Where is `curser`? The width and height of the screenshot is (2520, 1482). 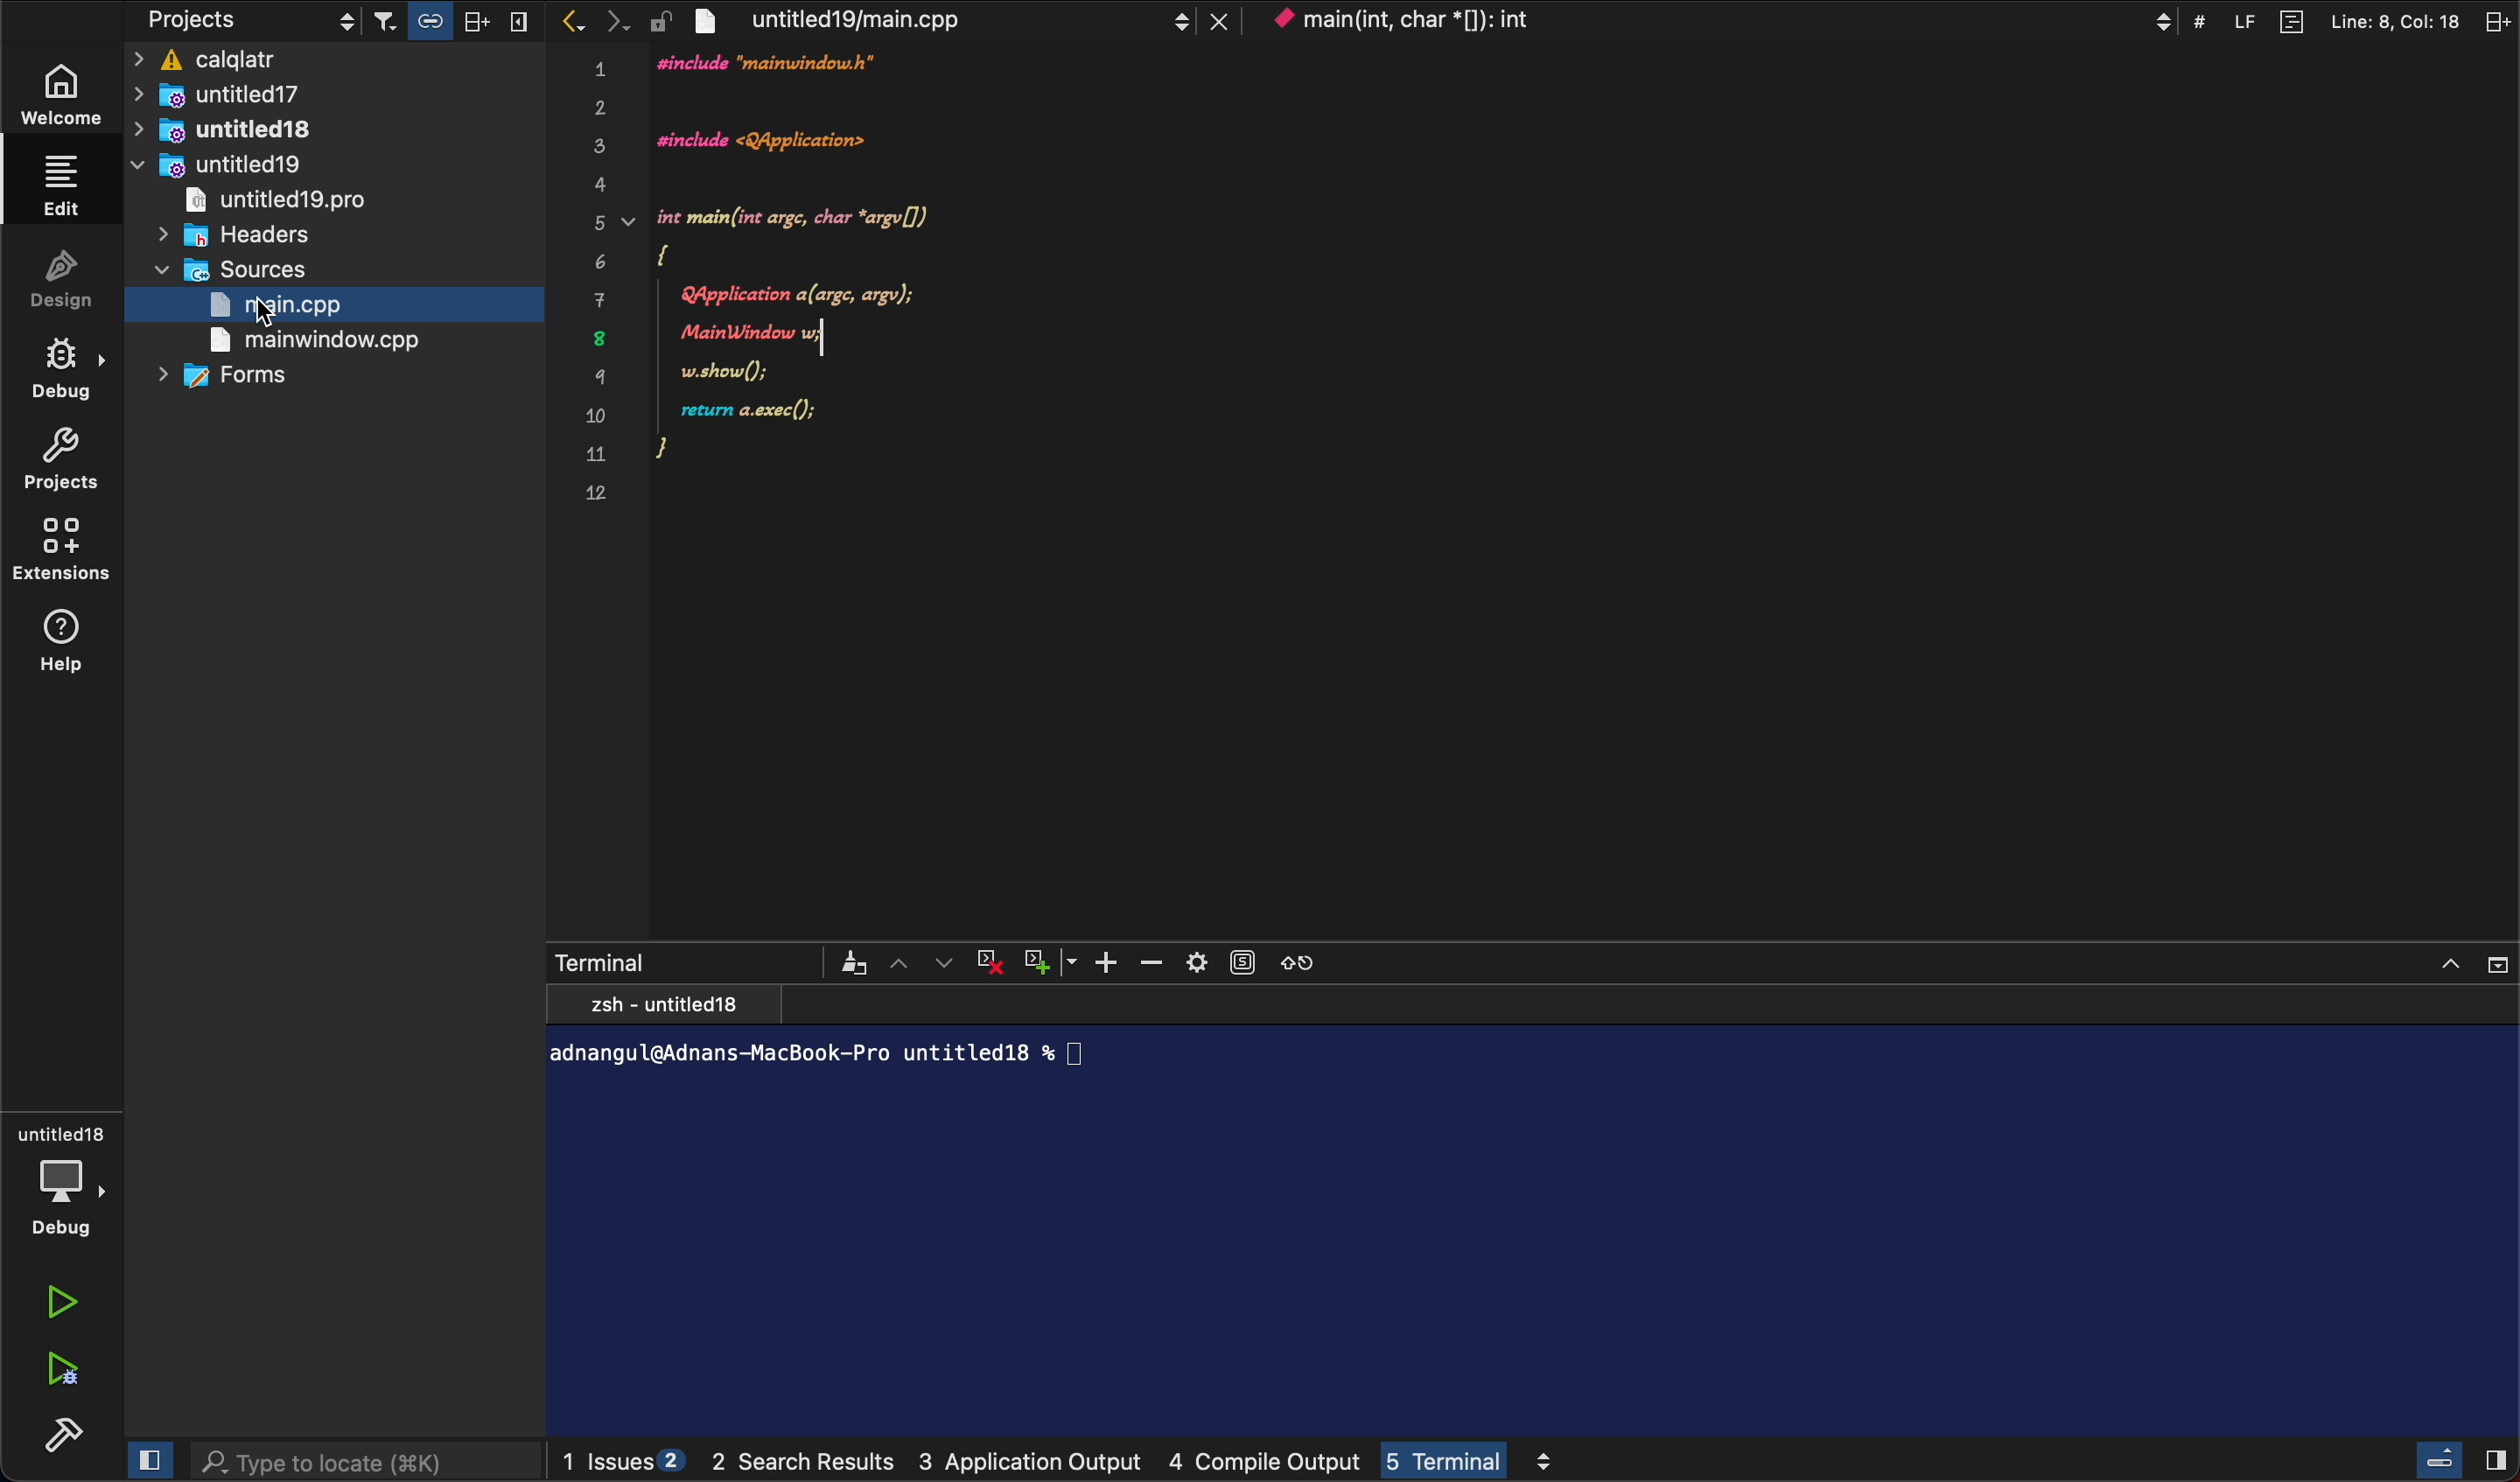
curser is located at coordinates (268, 312).